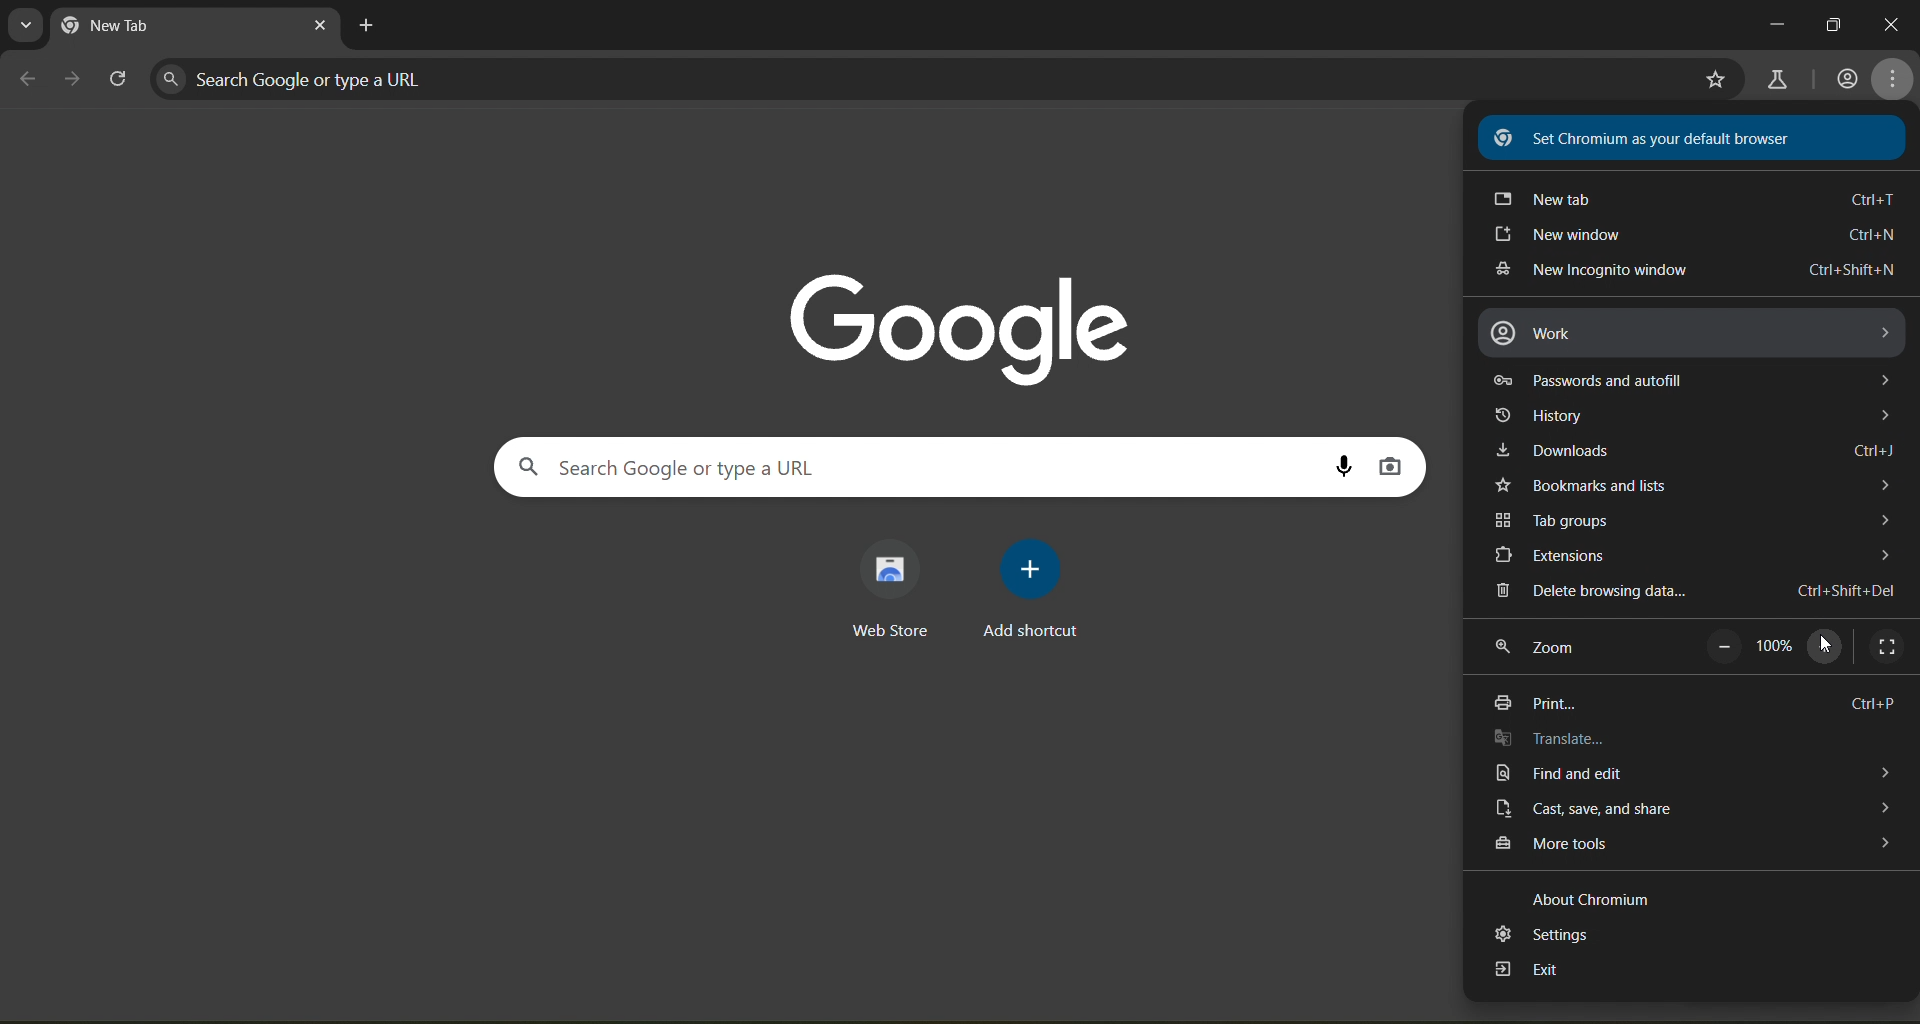 This screenshot has width=1920, height=1024. I want to click on image search , so click(1391, 467).